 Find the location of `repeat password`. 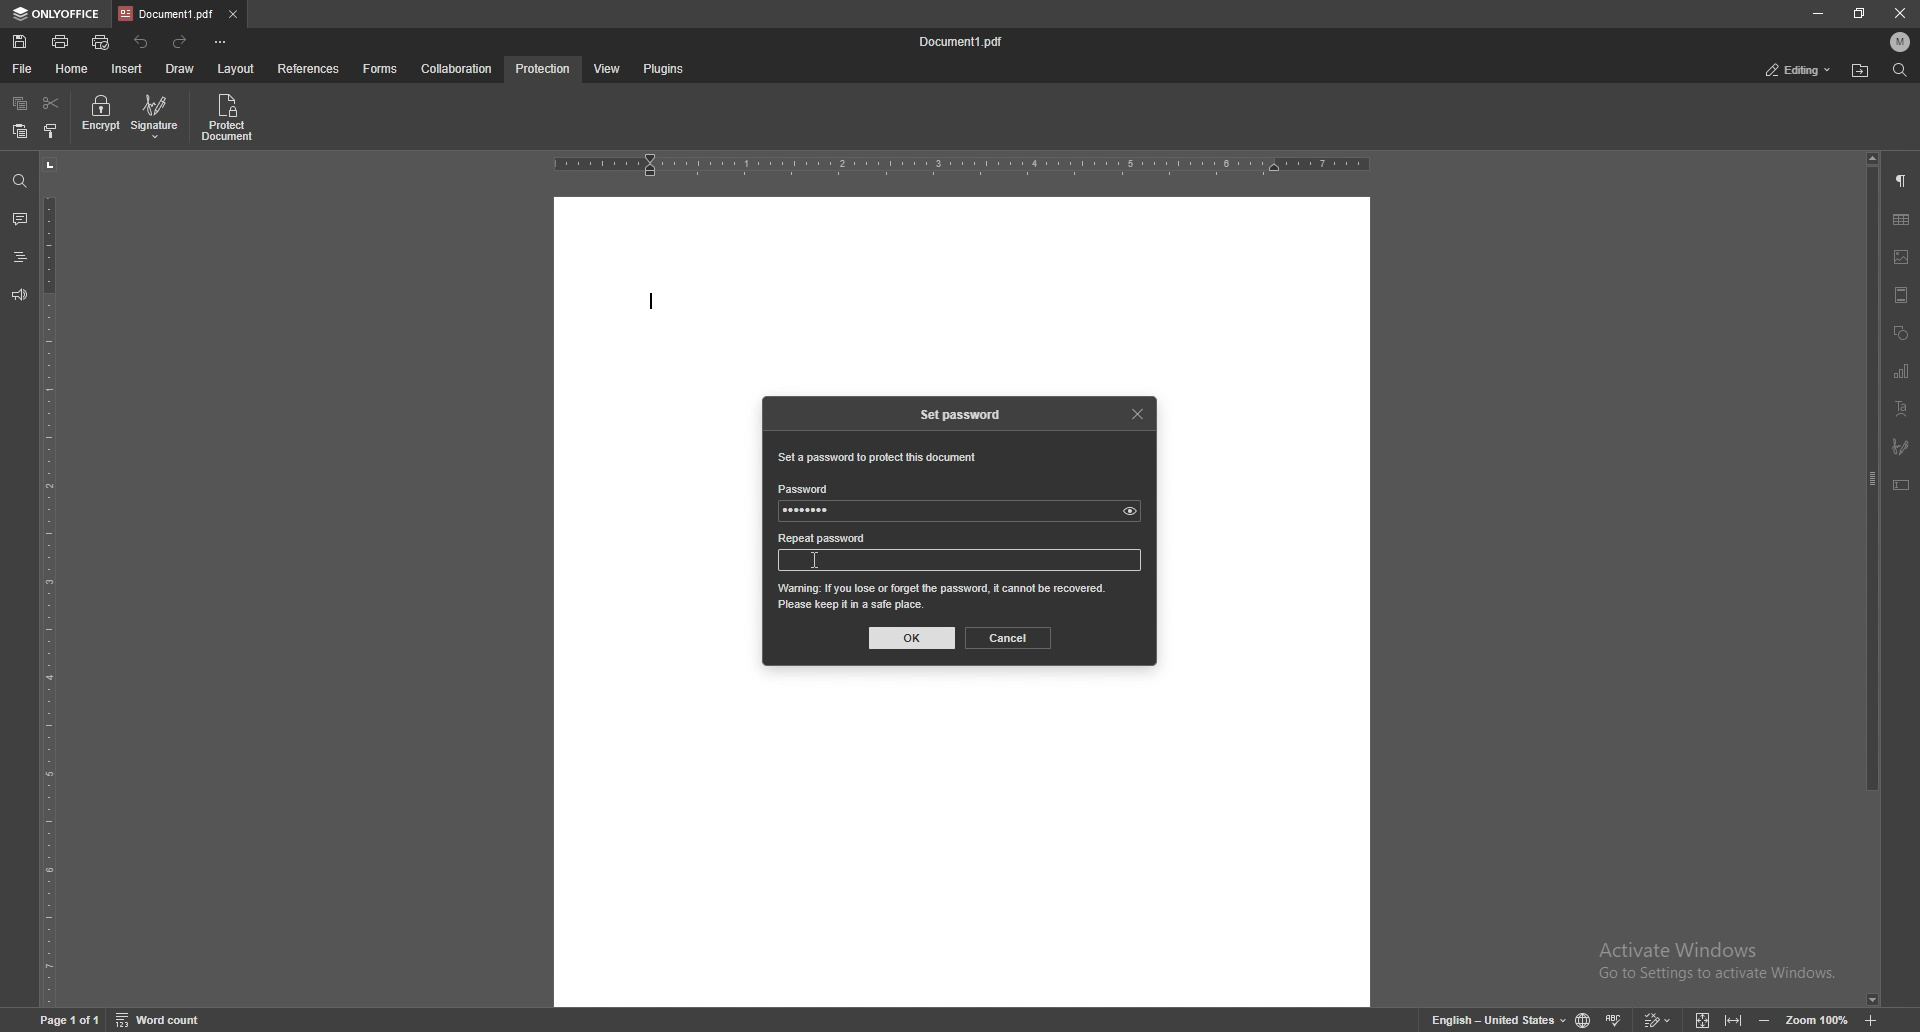

repeat password is located at coordinates (826, 540).